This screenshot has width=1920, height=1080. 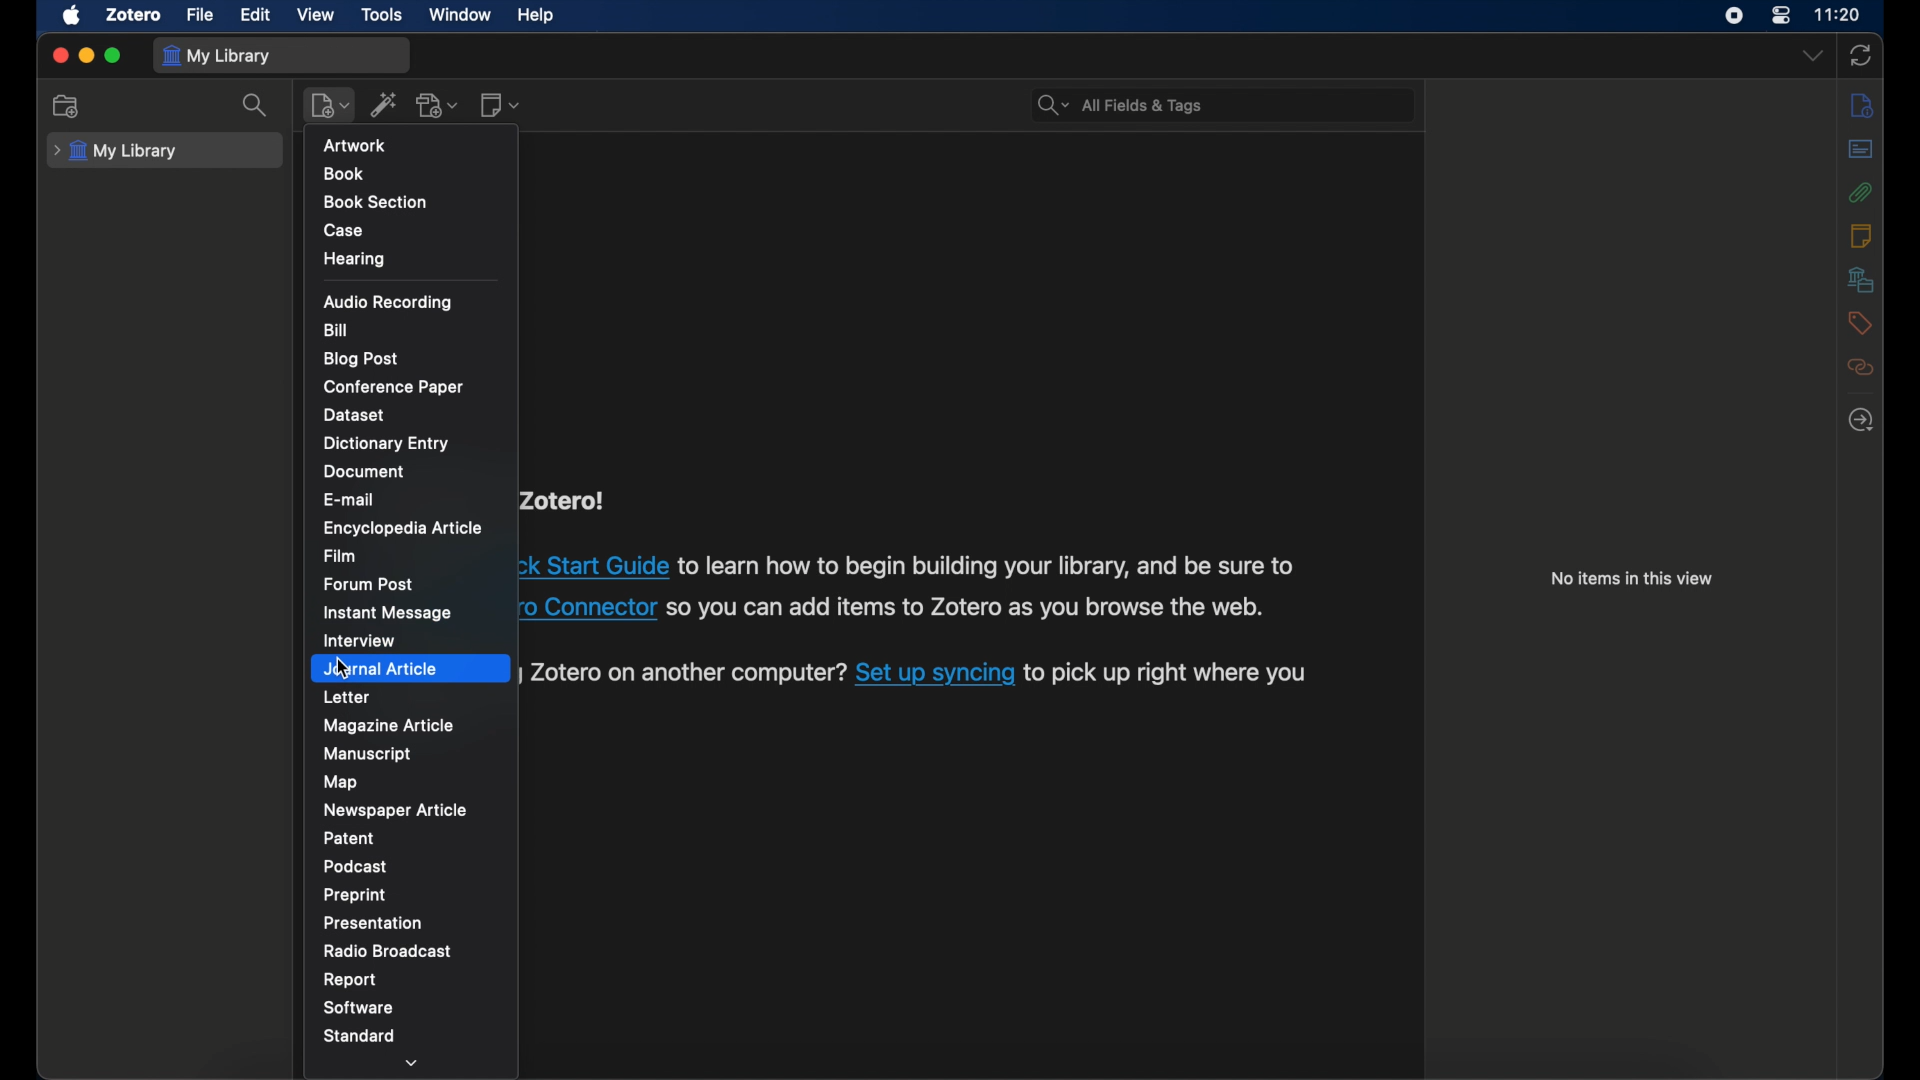 What do you see at coordinates (356, 259) in the screenshot?
I see `hearing` at bounding box center [356, 259].